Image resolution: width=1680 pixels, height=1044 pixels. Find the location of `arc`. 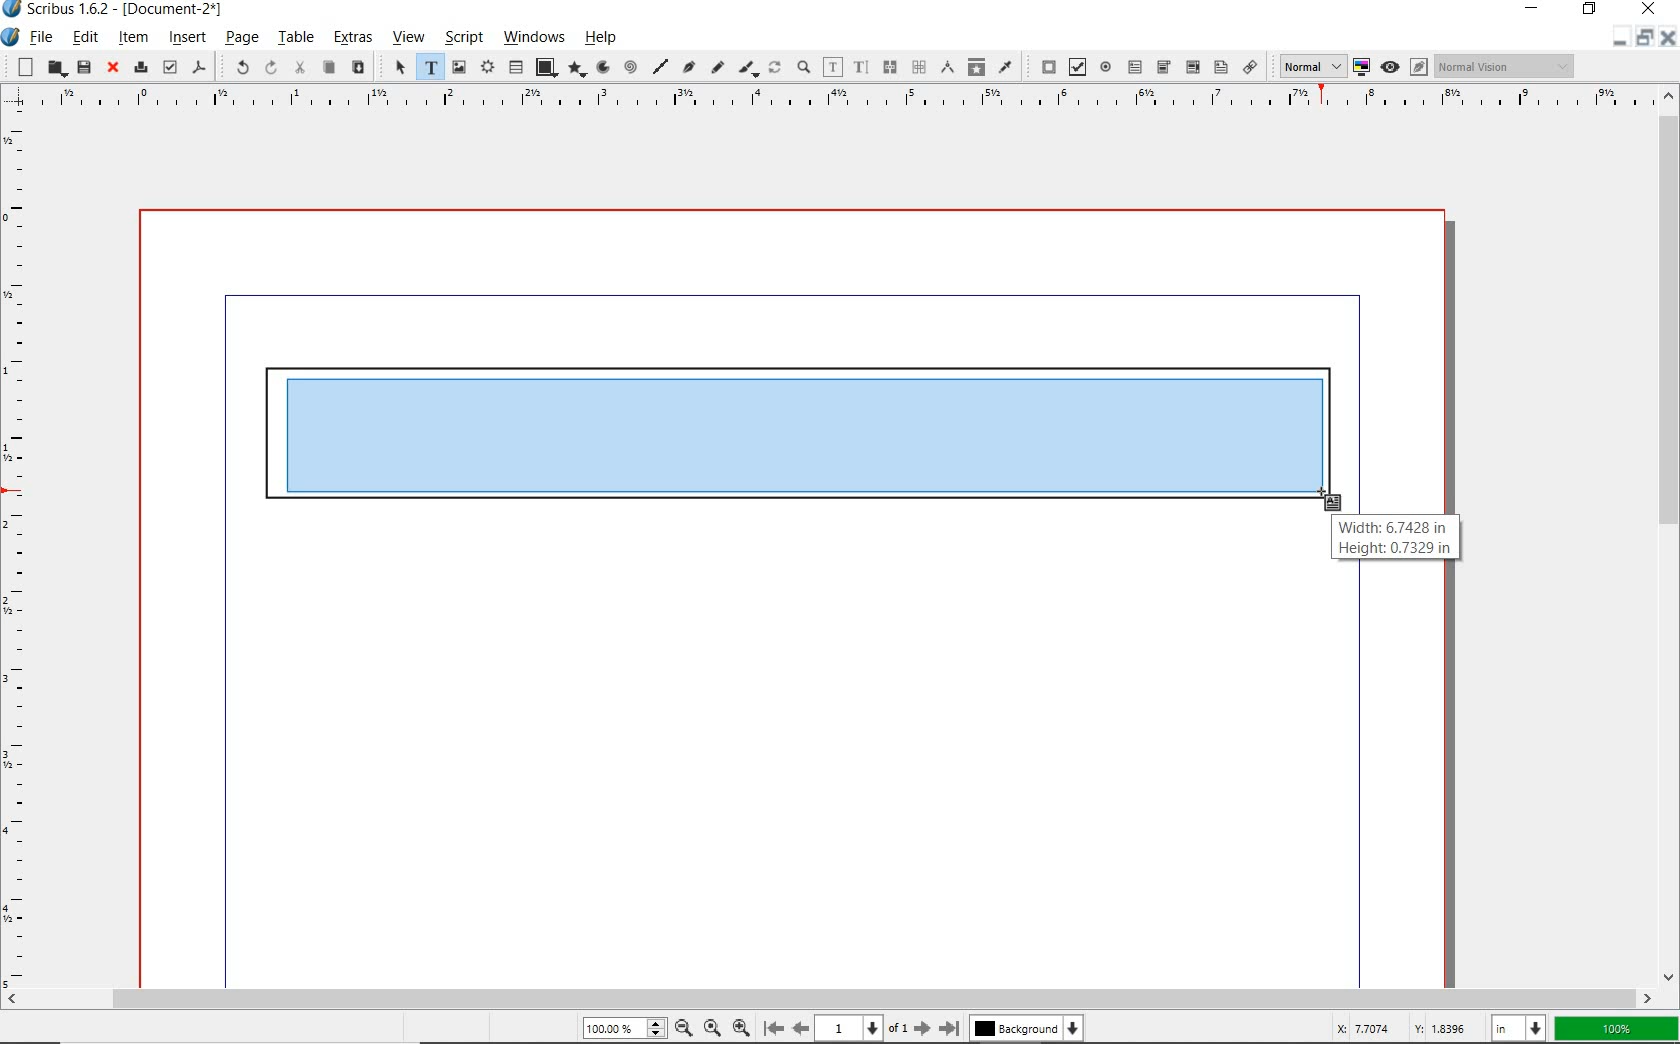

arc is located at coordinates (602, 67).